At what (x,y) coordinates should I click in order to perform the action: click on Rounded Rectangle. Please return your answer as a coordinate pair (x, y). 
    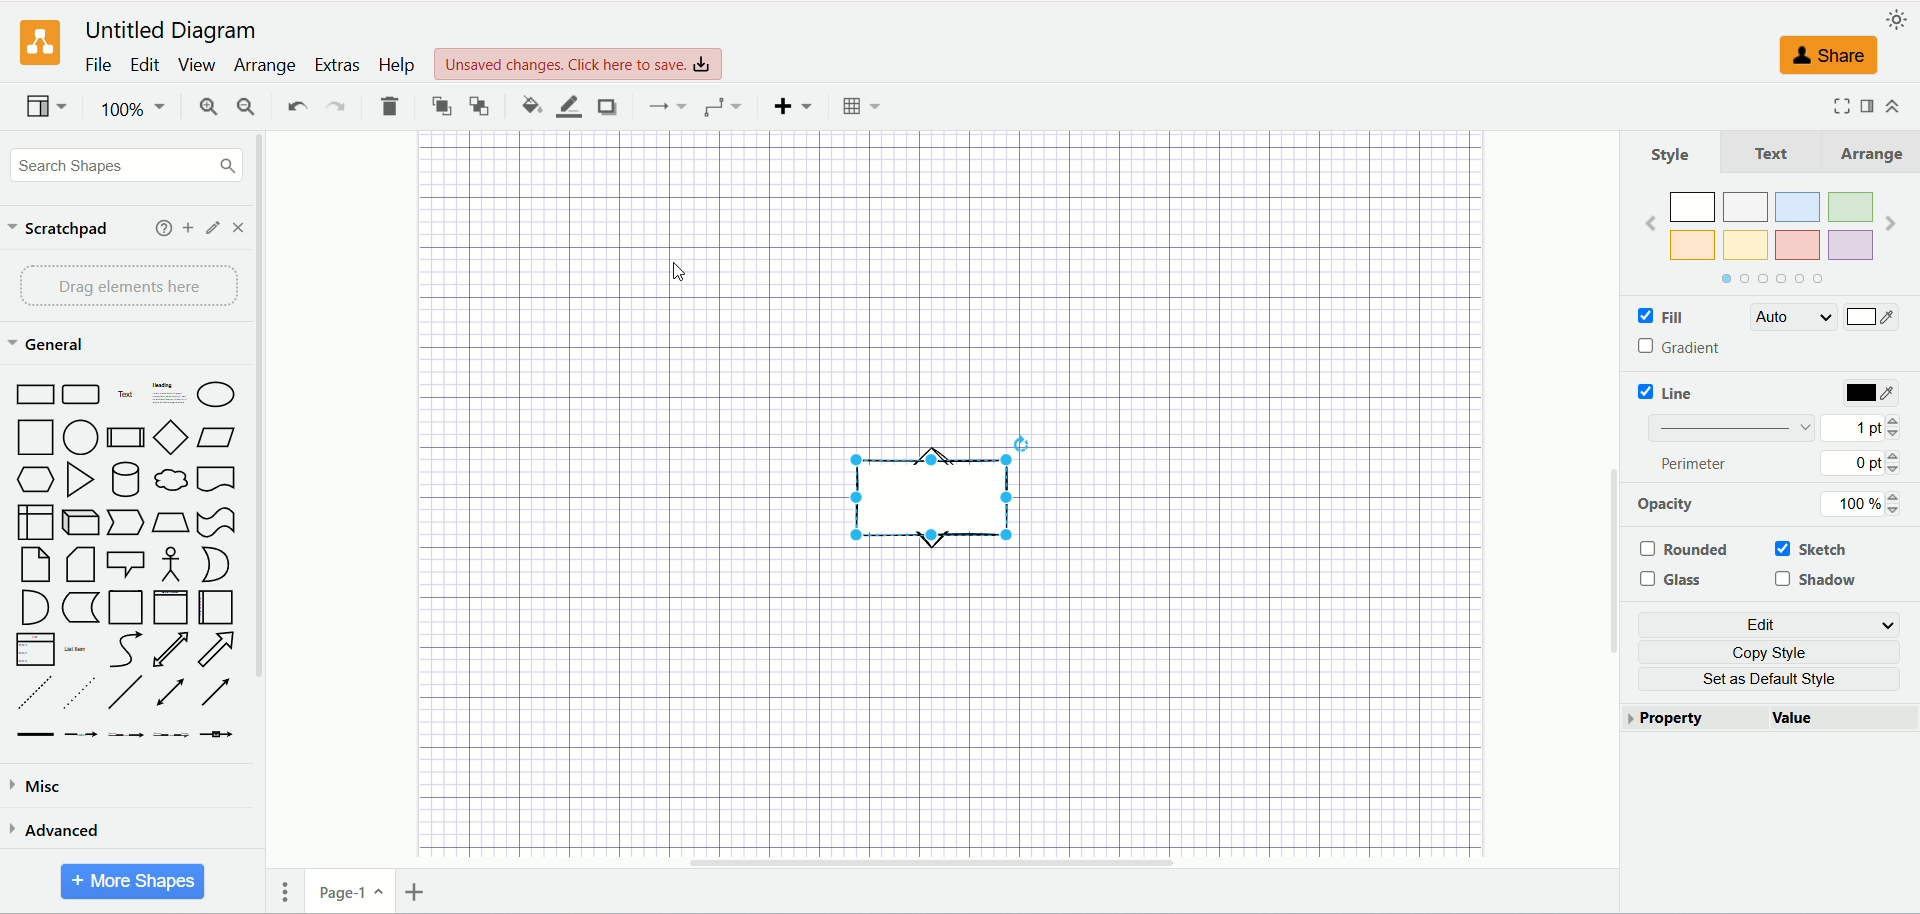
    Looking at the image, I should click on (82, 395).